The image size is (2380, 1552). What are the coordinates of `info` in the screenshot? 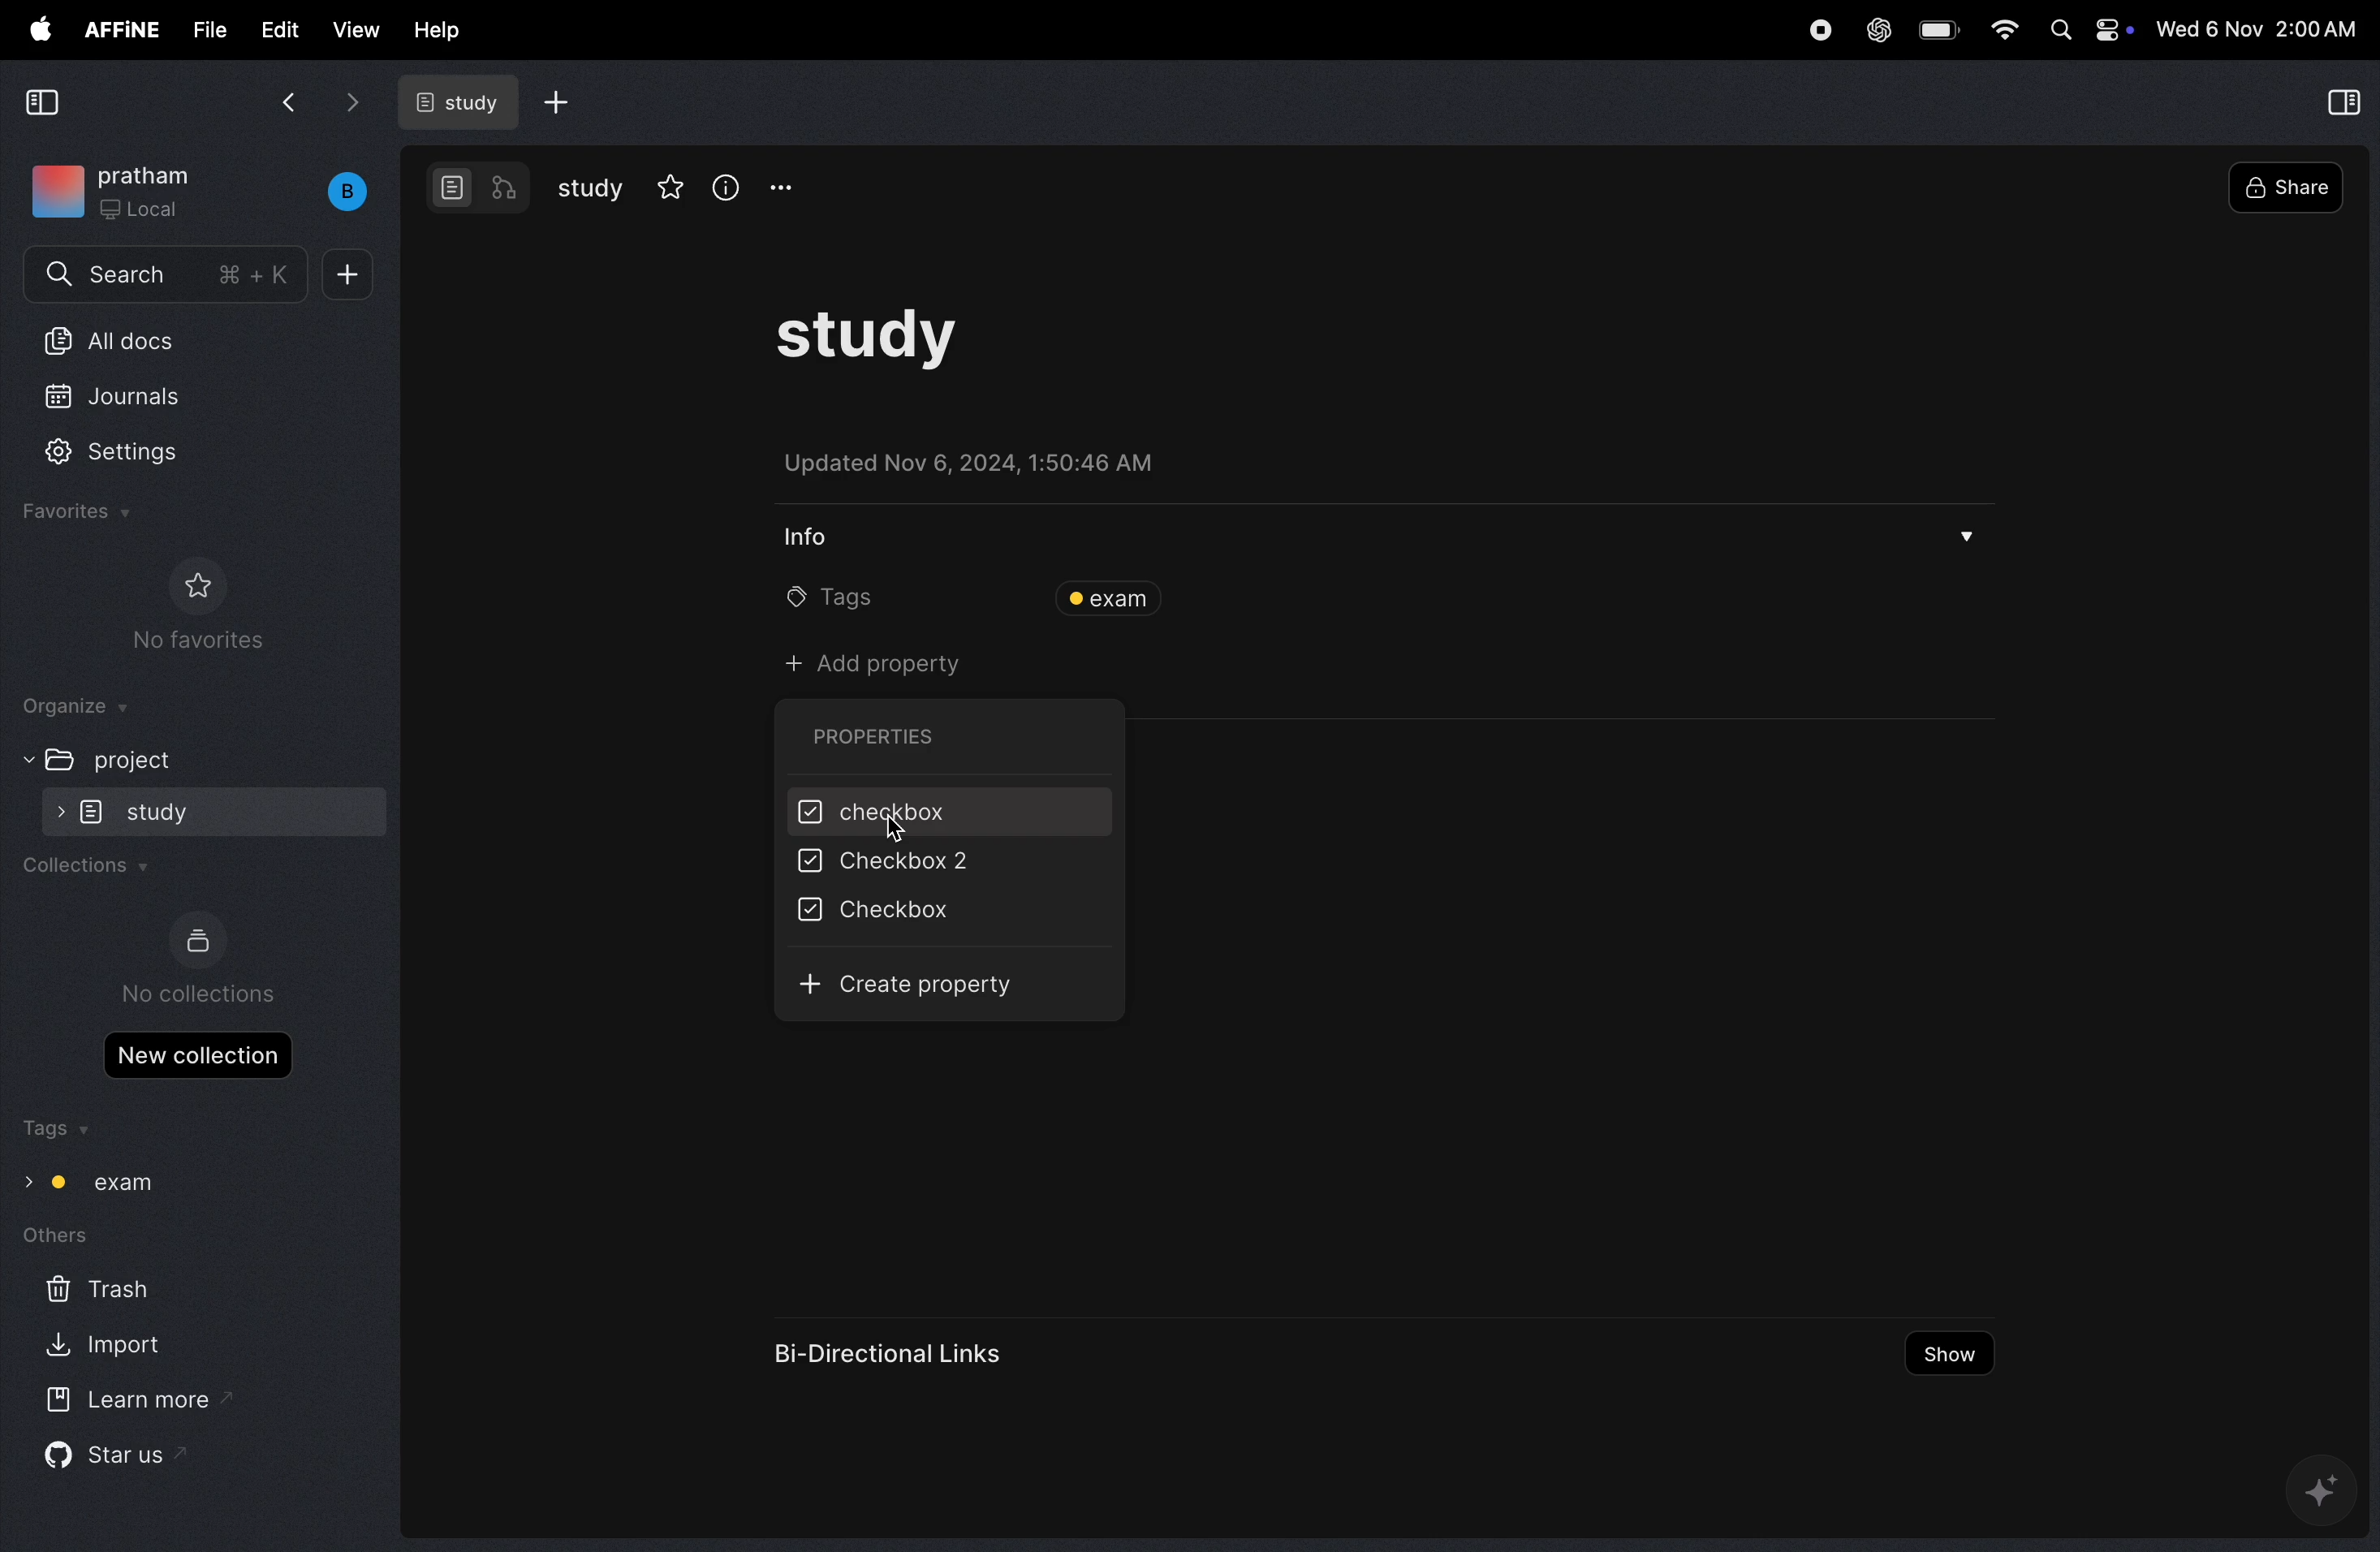 It's located at (722, 186).